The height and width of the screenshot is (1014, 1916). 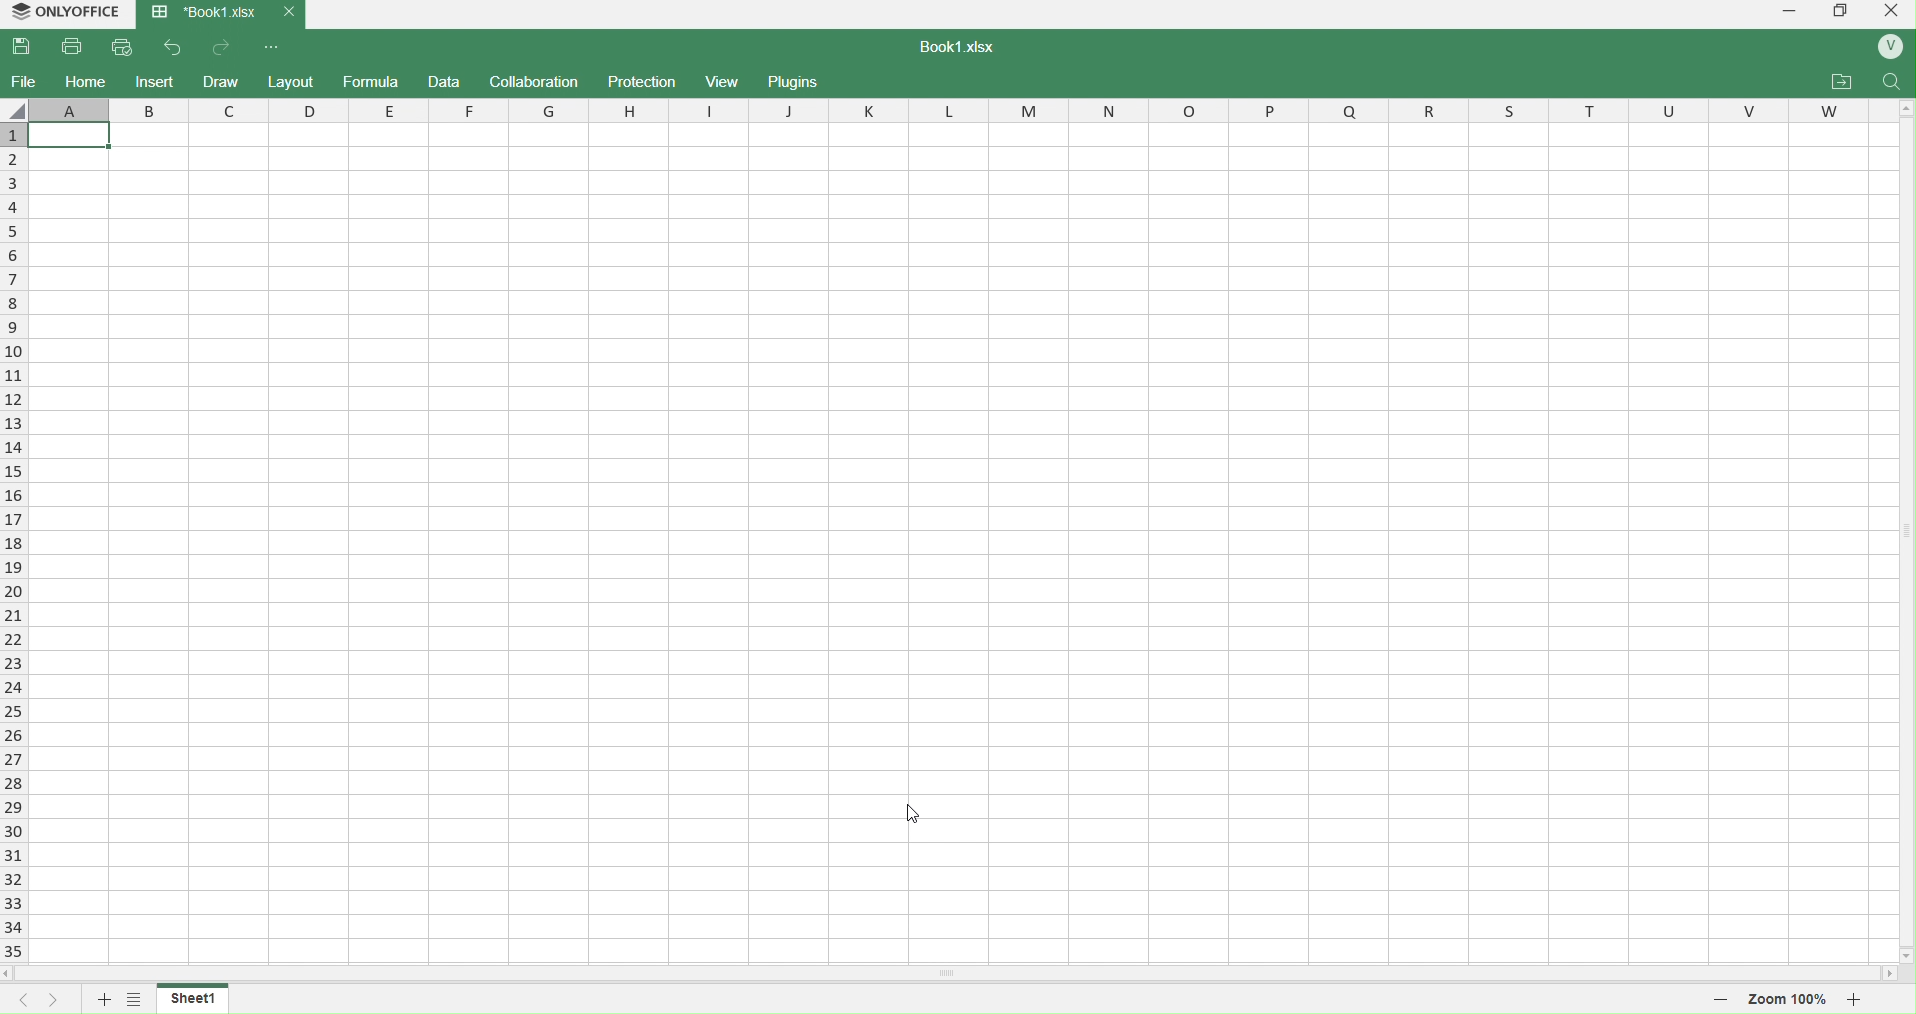 I want to click on previous sheet, so click(x=16, y=1000).